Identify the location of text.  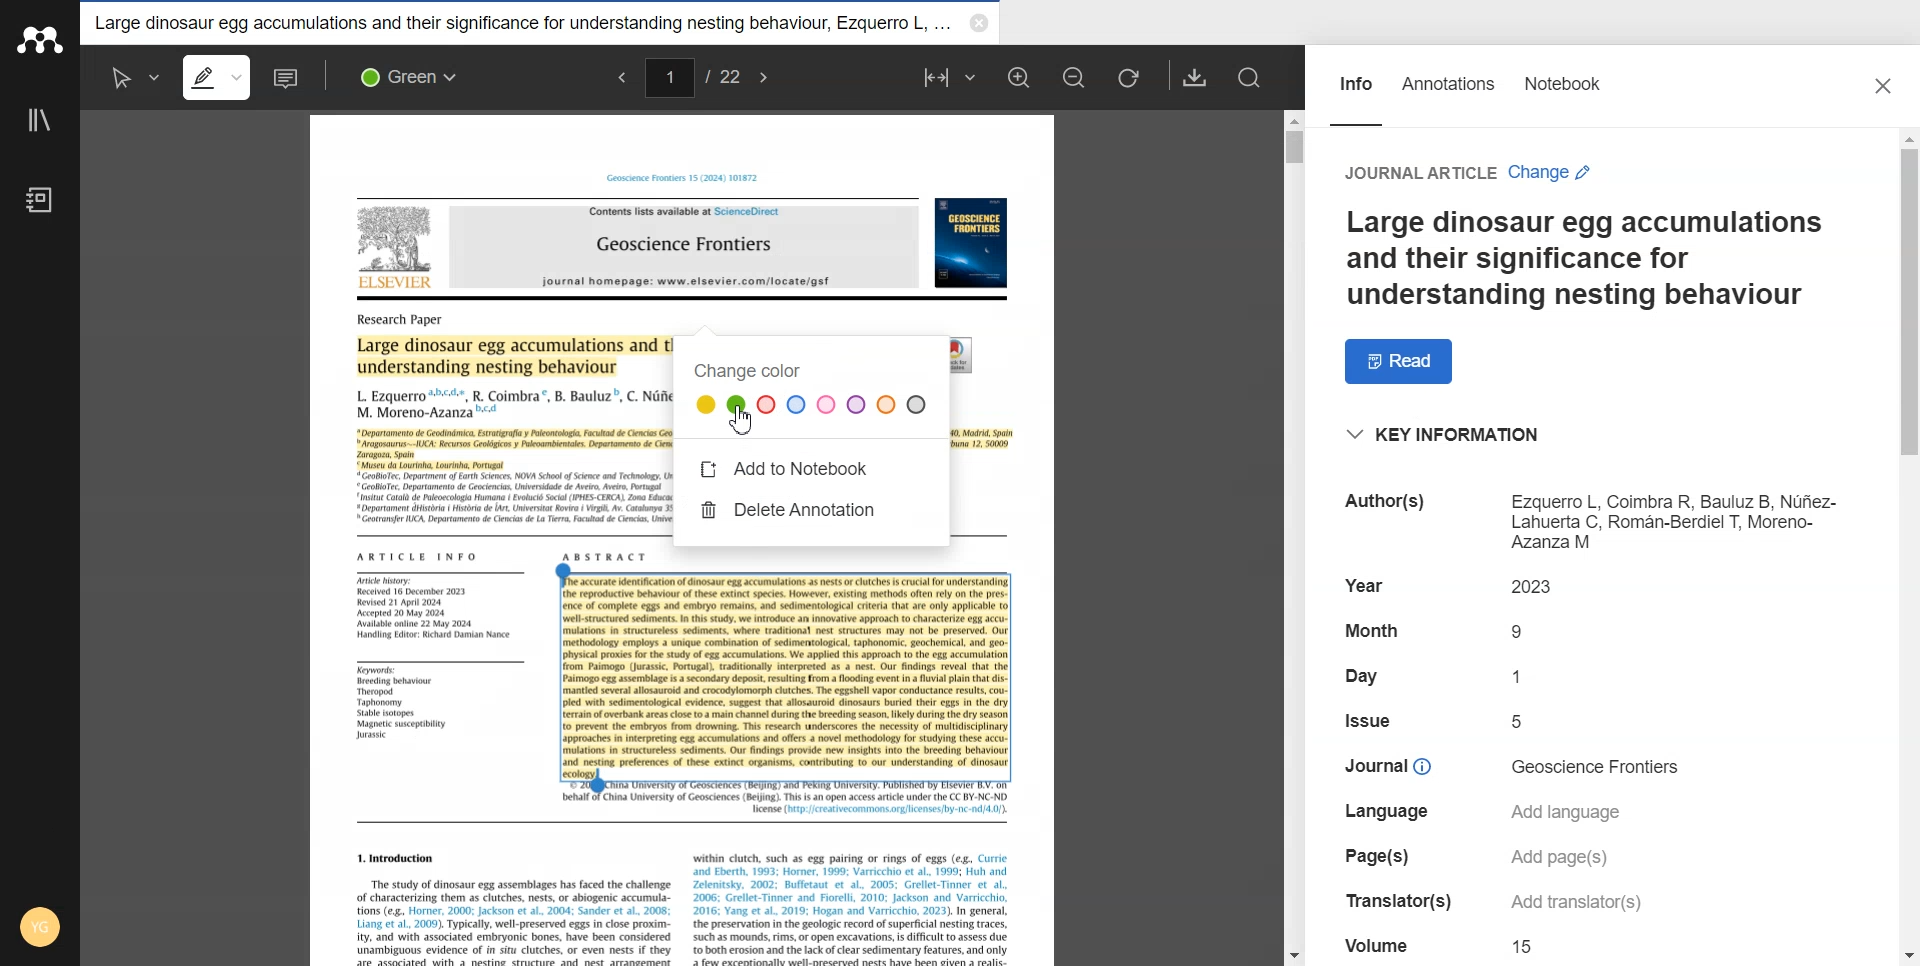
(1386, 813).